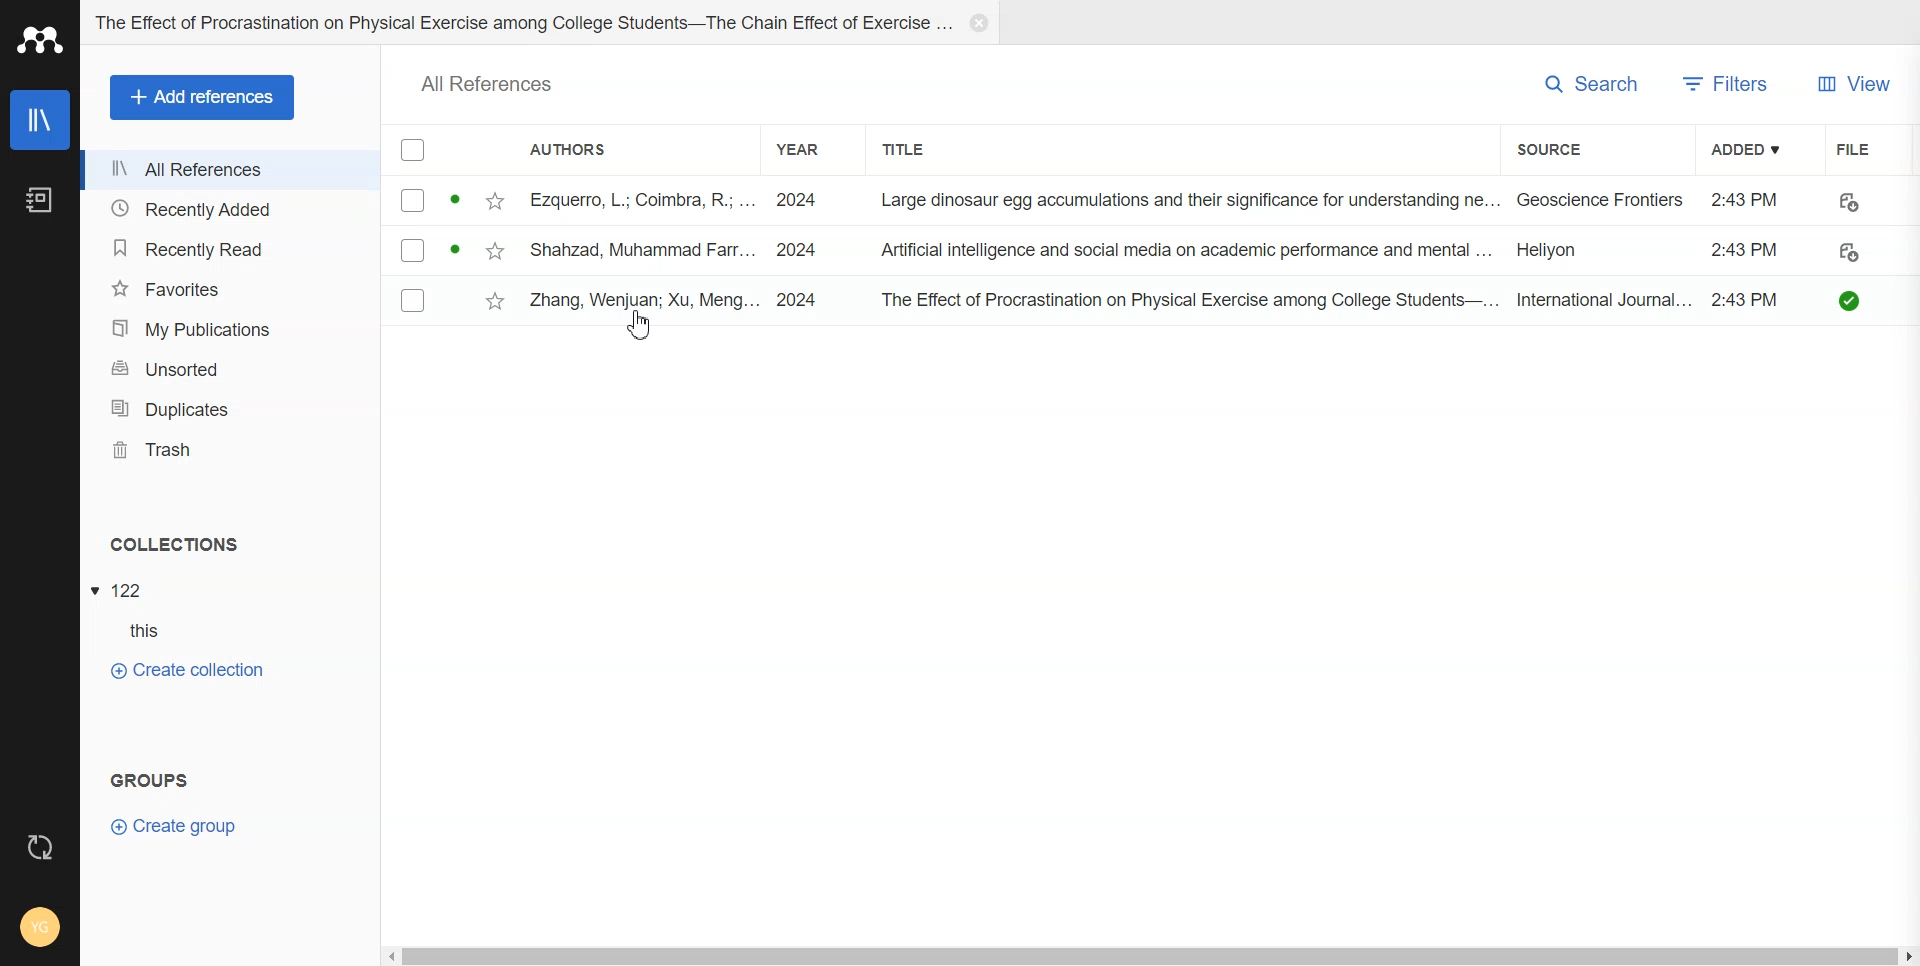  I want to click on Favorite, so click(497, 198).